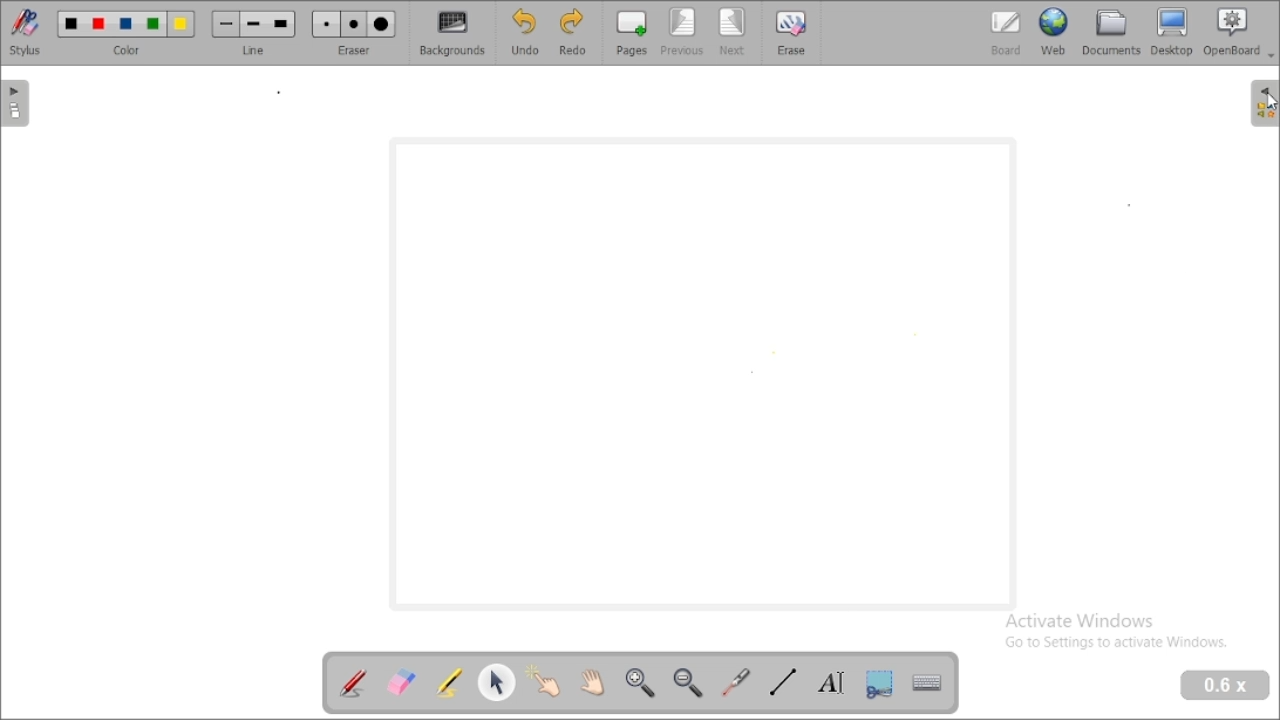 The image size is (1280, 720). Describe the element at coordinates (448, 681) in the screenshot. I see `highlight` at that location.